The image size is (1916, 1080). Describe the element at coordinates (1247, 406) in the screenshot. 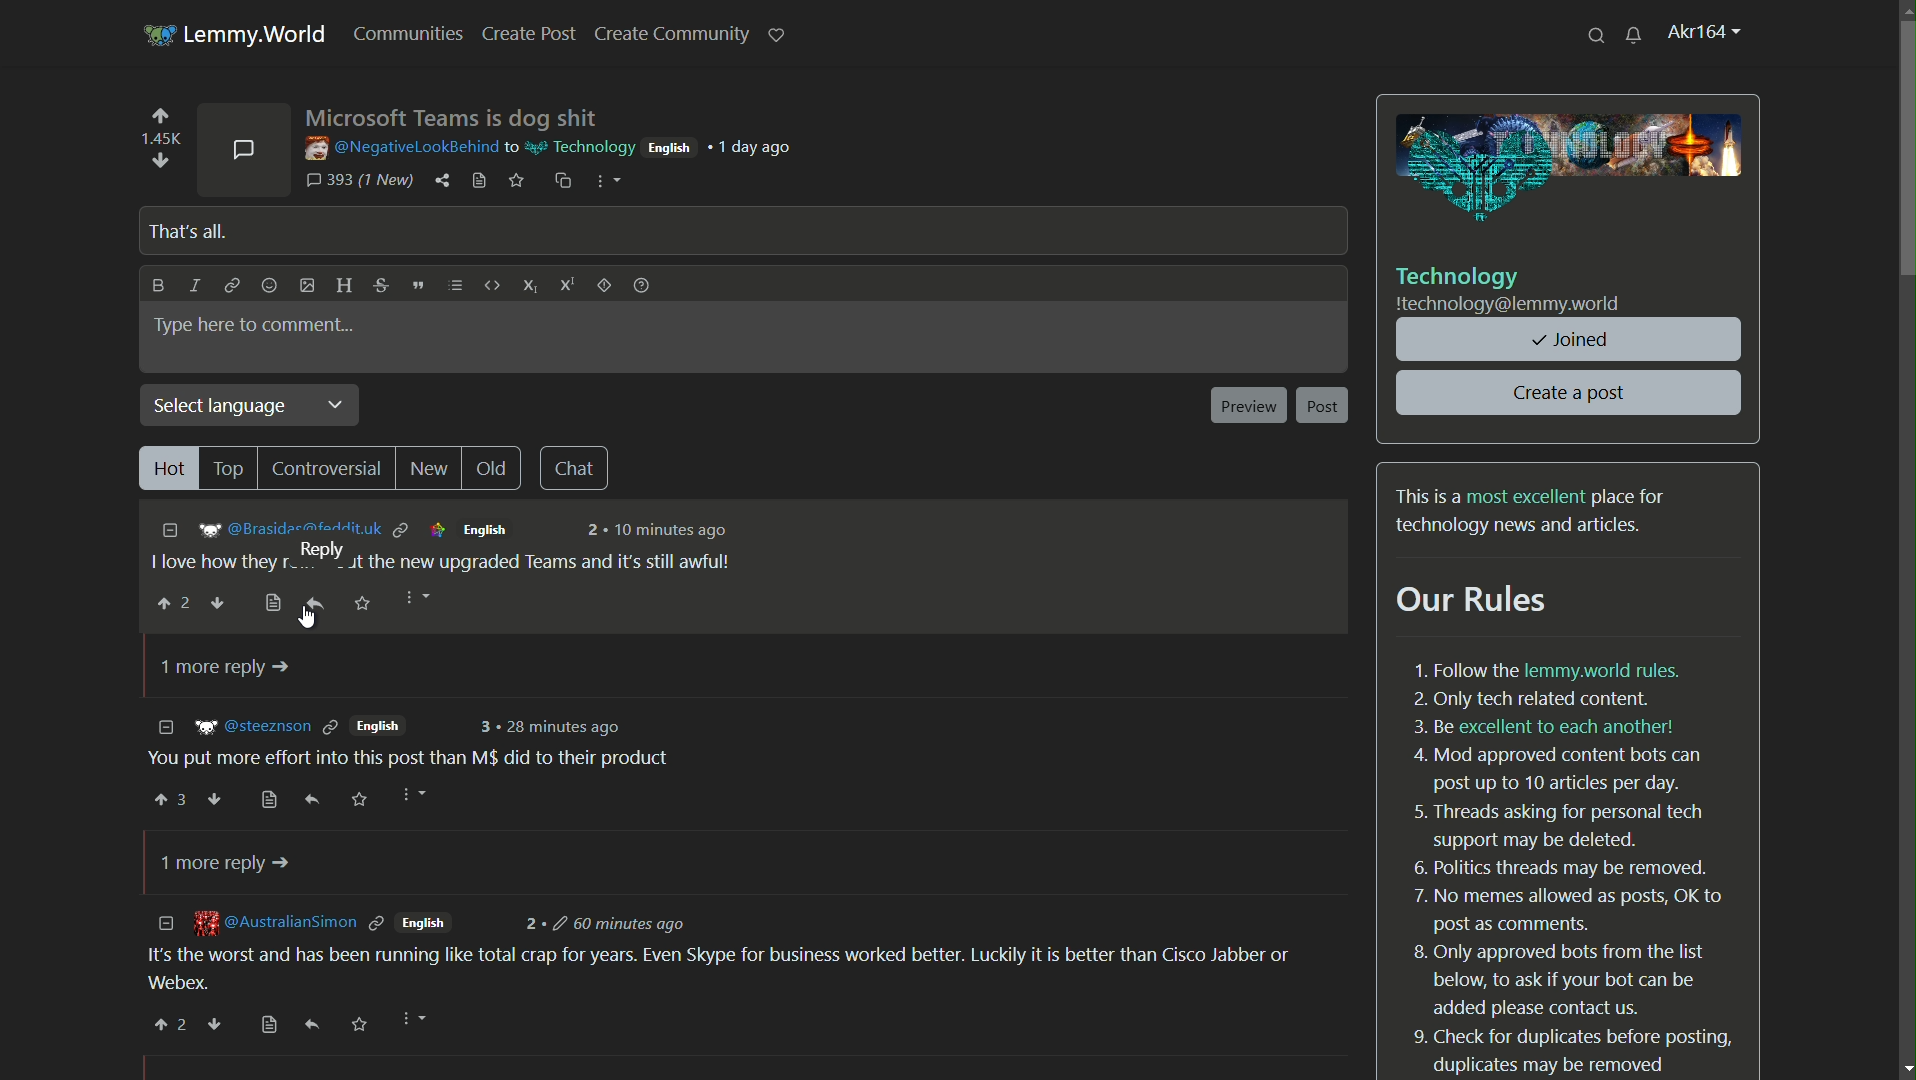

I see `preview` at that location.